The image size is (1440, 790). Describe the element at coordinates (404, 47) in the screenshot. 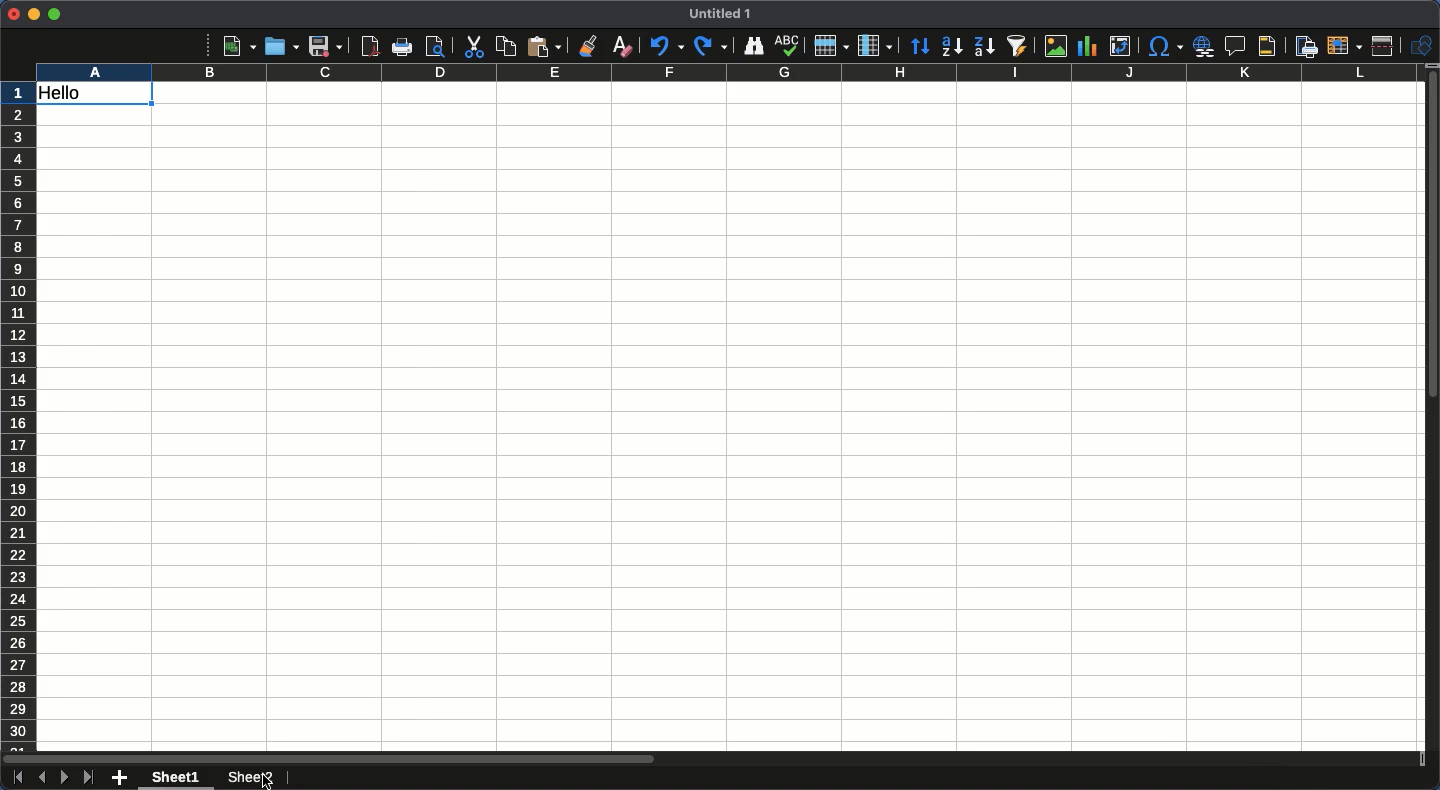

I see `Print` at that location.